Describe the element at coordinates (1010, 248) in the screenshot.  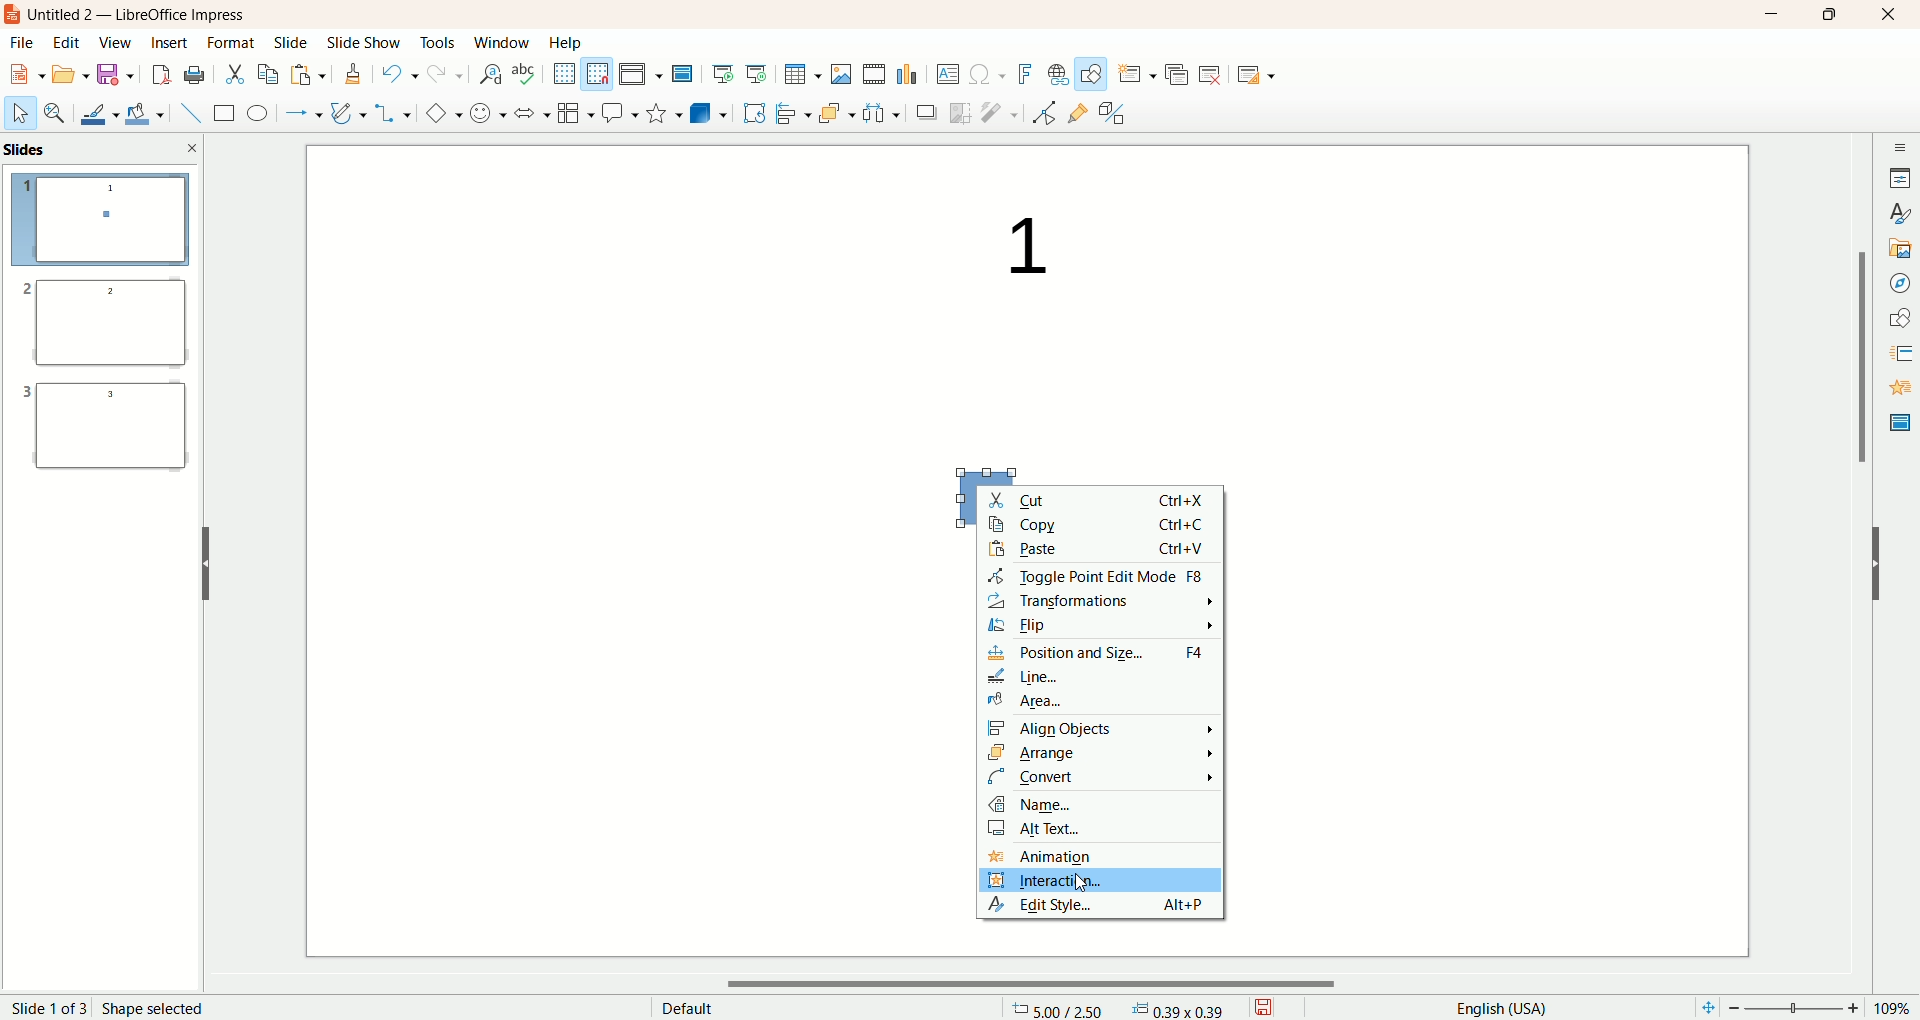
I see `text` at that location.